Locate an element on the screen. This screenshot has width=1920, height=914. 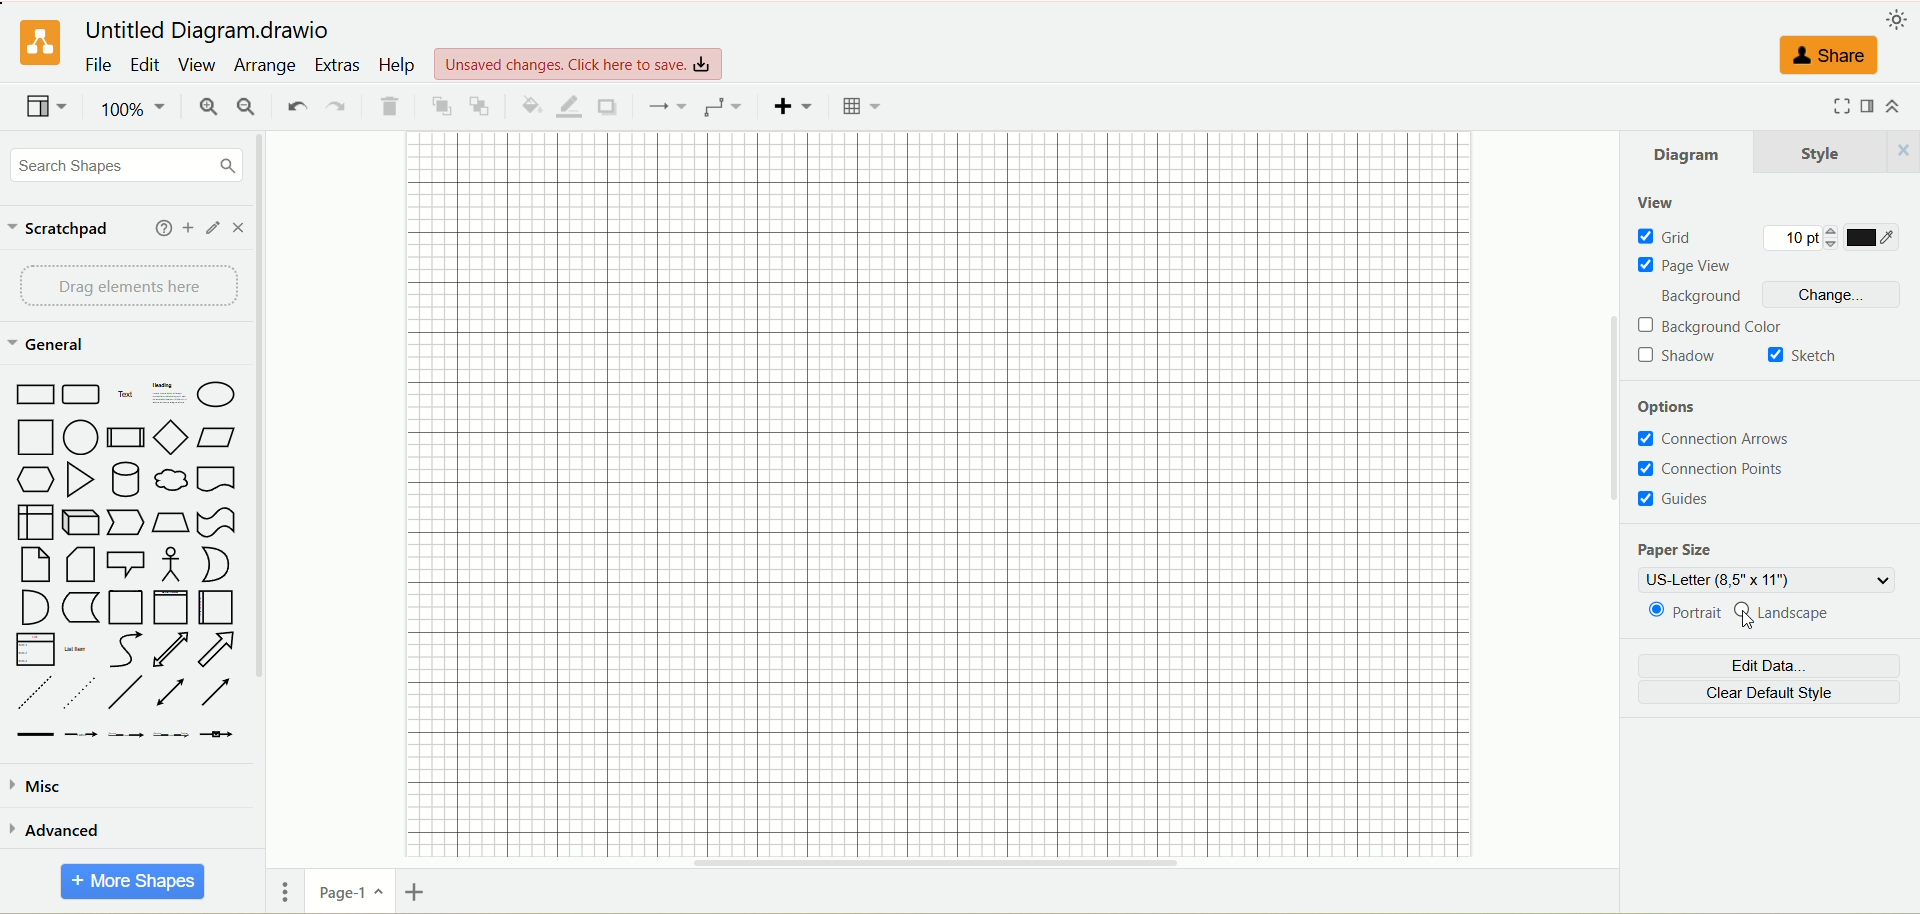
view is located at coordinates (196, 64).